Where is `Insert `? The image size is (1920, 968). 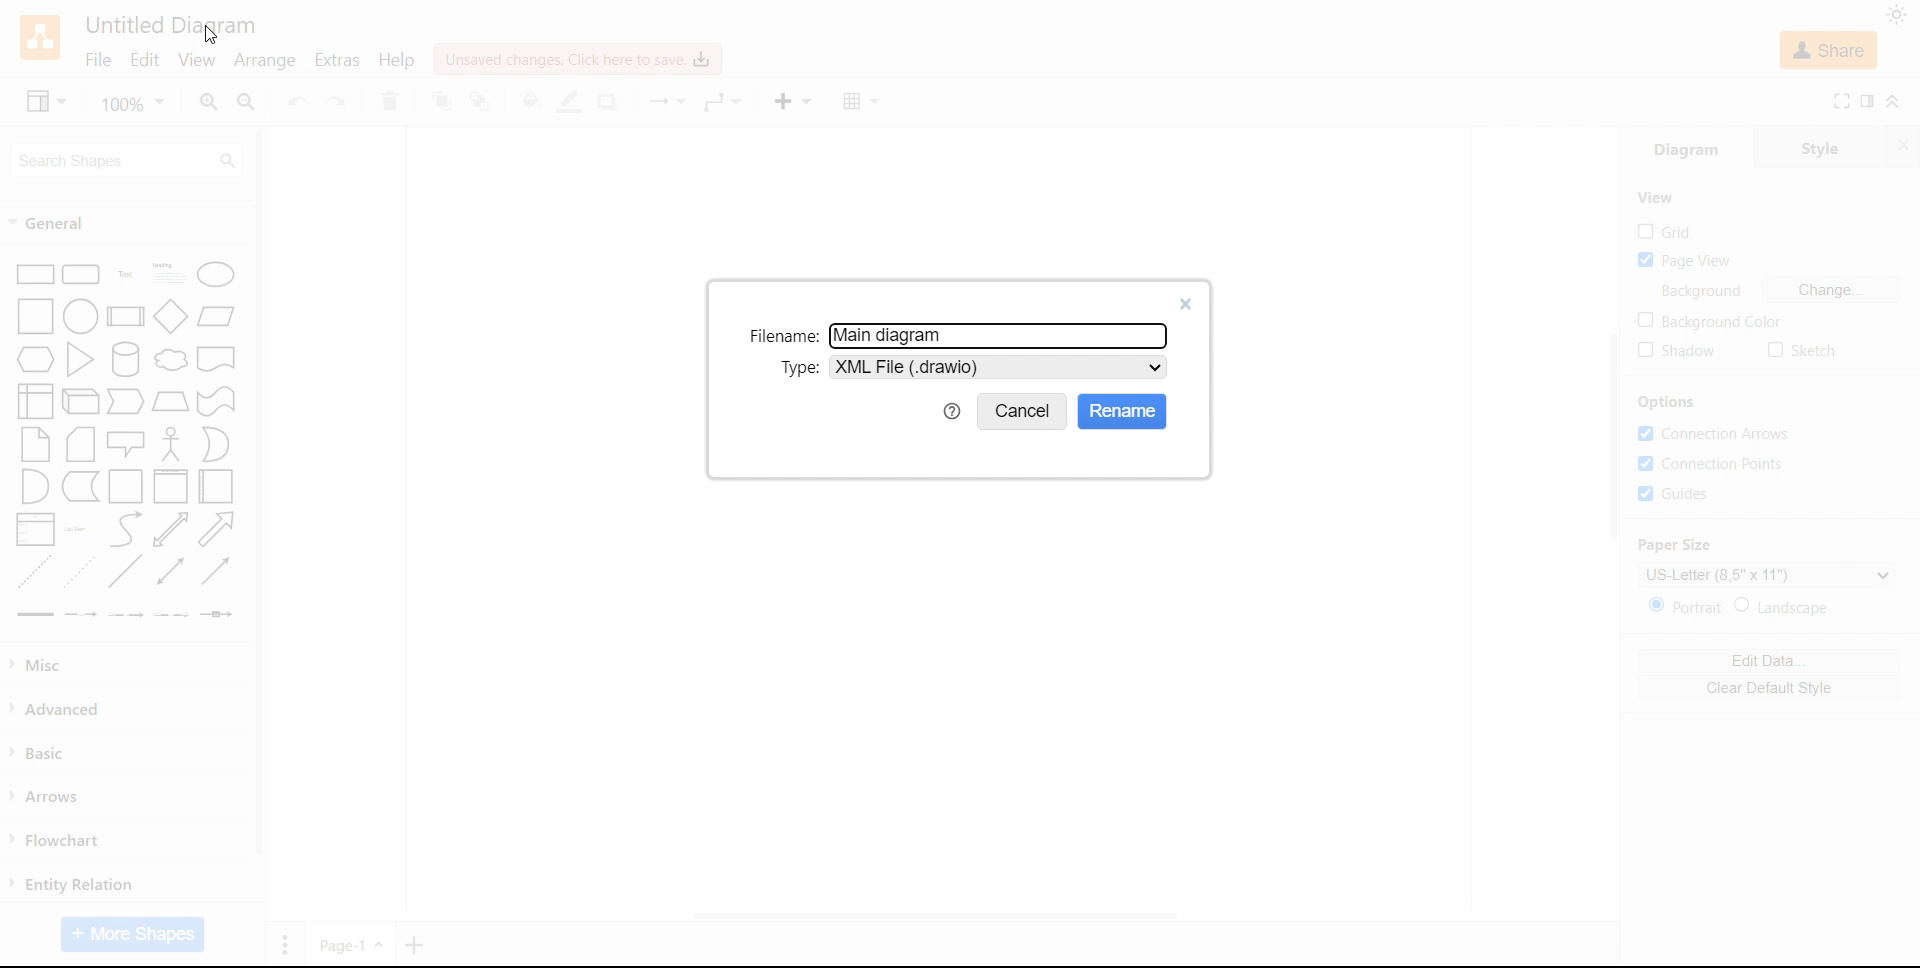 Insert  is located at coordinates (791, 101).